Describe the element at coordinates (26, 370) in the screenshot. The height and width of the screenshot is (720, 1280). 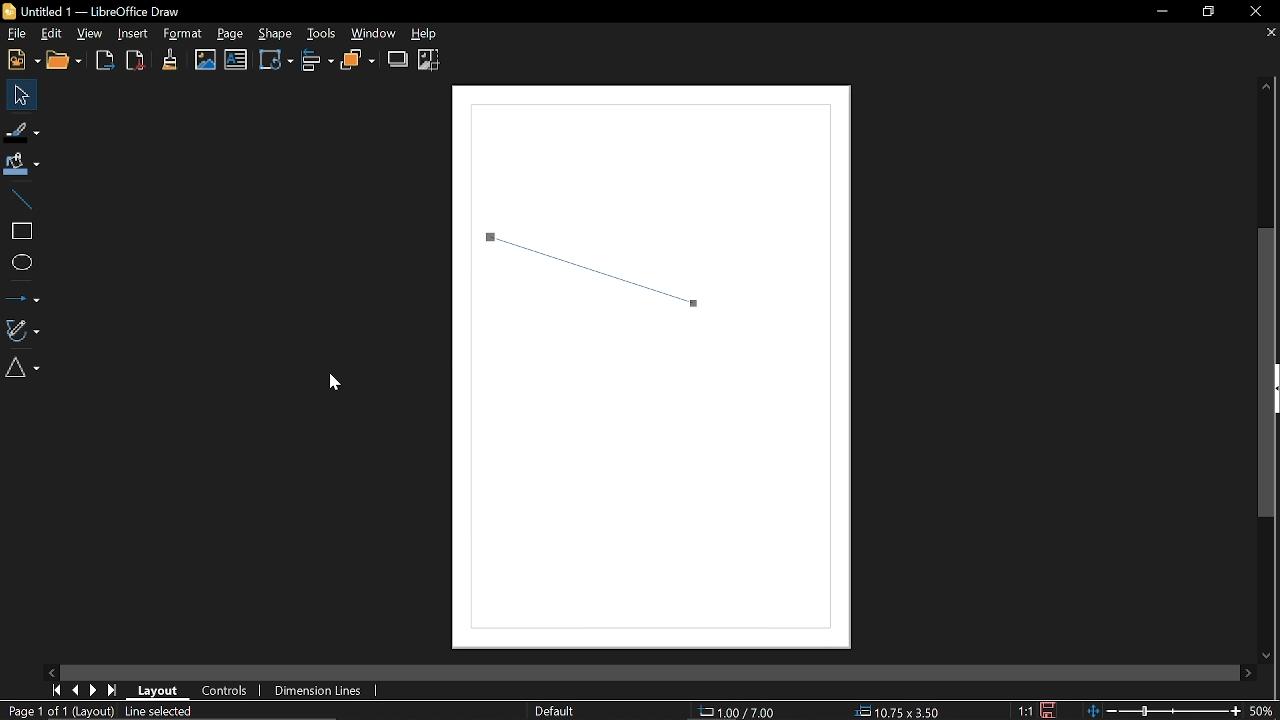
I see `basic shapes` at that location.